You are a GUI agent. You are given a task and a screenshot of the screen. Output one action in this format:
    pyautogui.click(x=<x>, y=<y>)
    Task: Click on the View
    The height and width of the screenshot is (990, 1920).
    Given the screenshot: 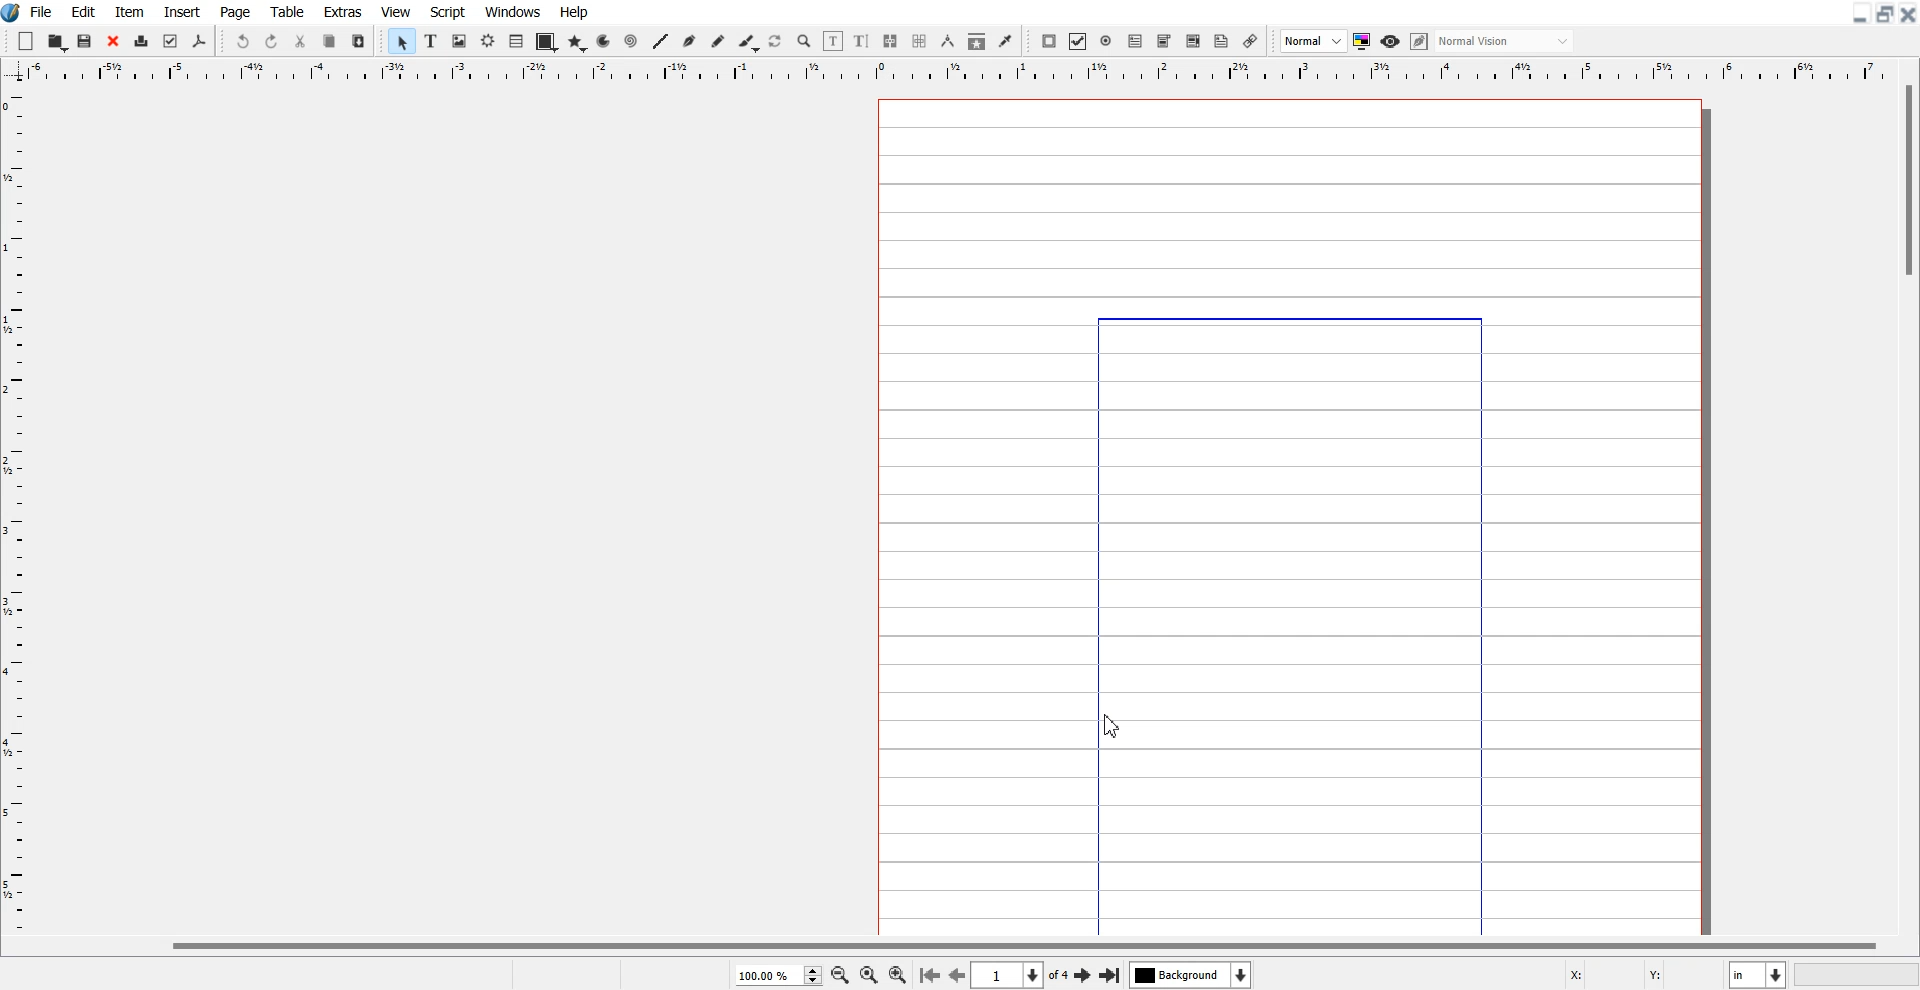 What is the action you would take?
    pyautogui.click(x=397, y=12)
    